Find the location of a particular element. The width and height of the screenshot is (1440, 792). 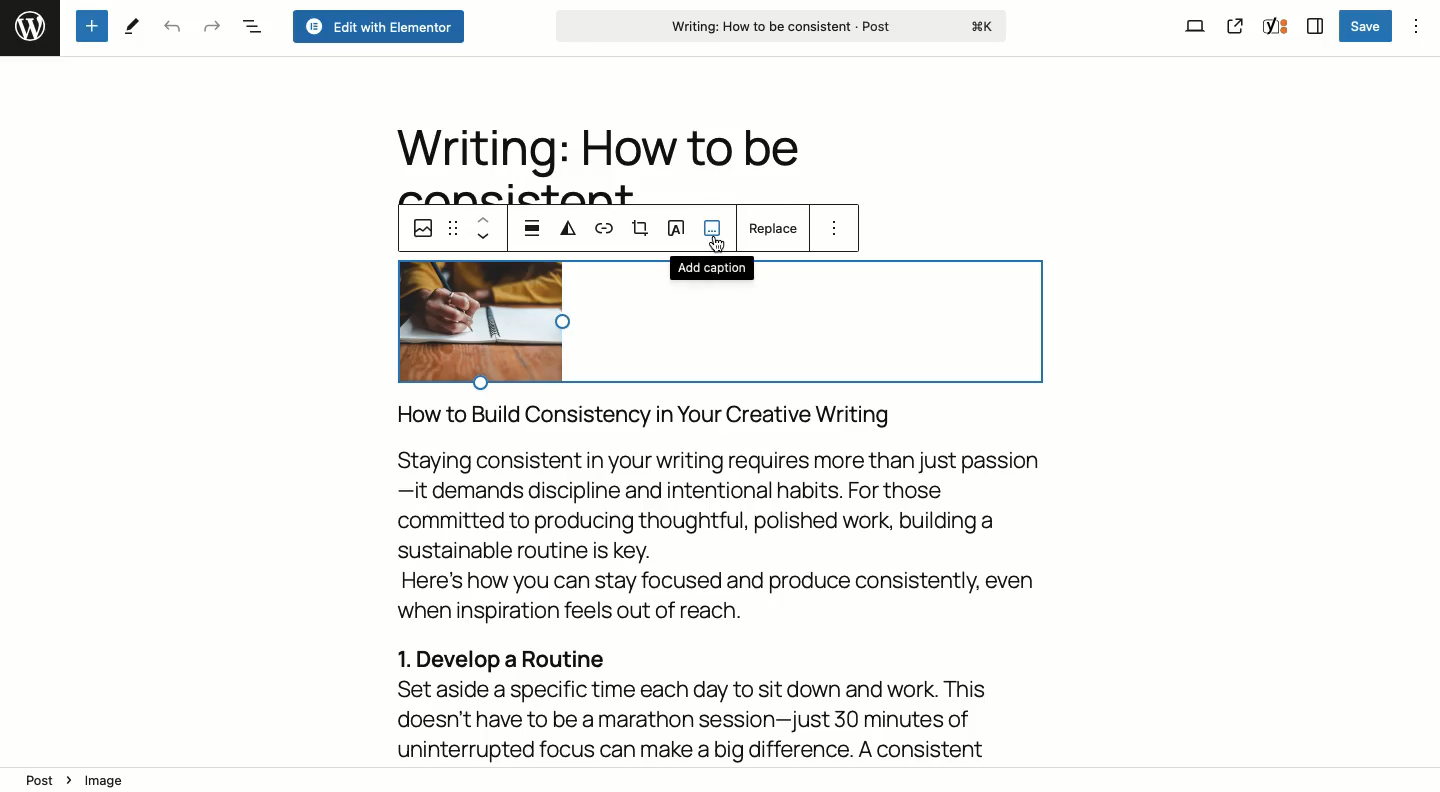

image is located at coordinates (109, 778).